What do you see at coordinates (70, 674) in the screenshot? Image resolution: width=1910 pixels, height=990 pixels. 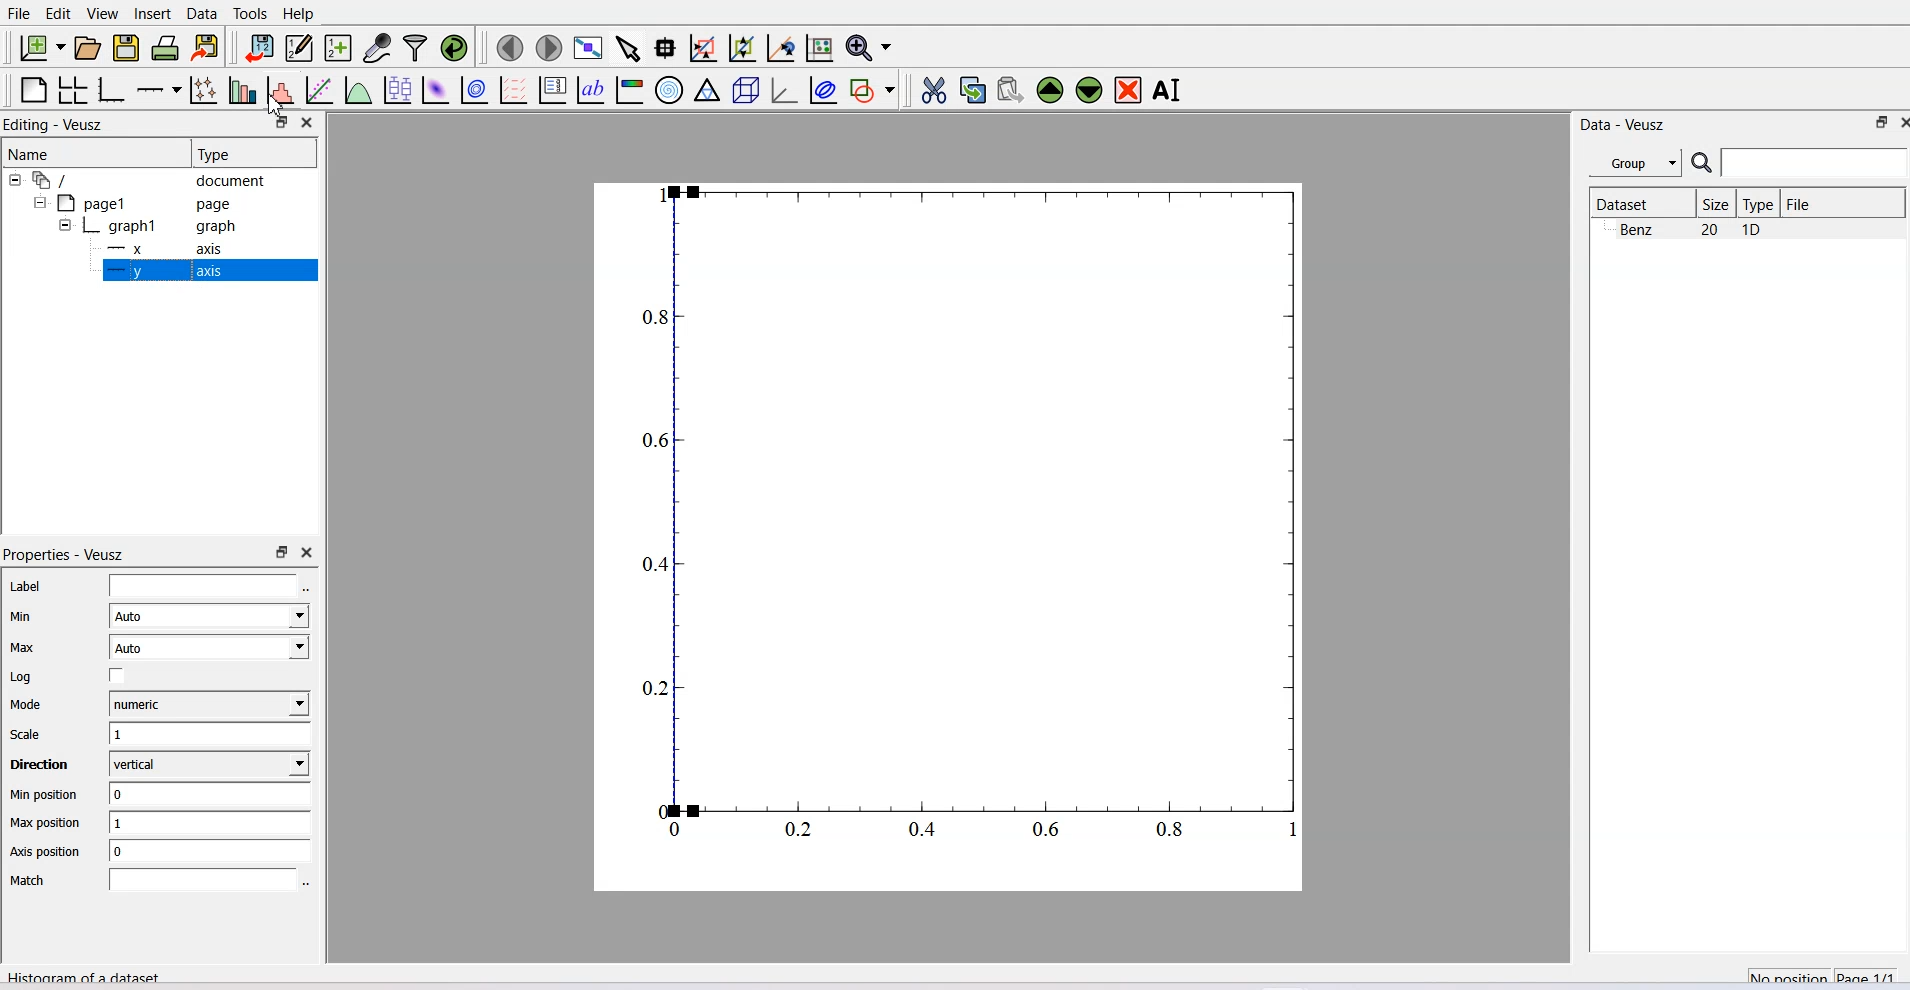 I see `Log` at bounding box center [70, 674].